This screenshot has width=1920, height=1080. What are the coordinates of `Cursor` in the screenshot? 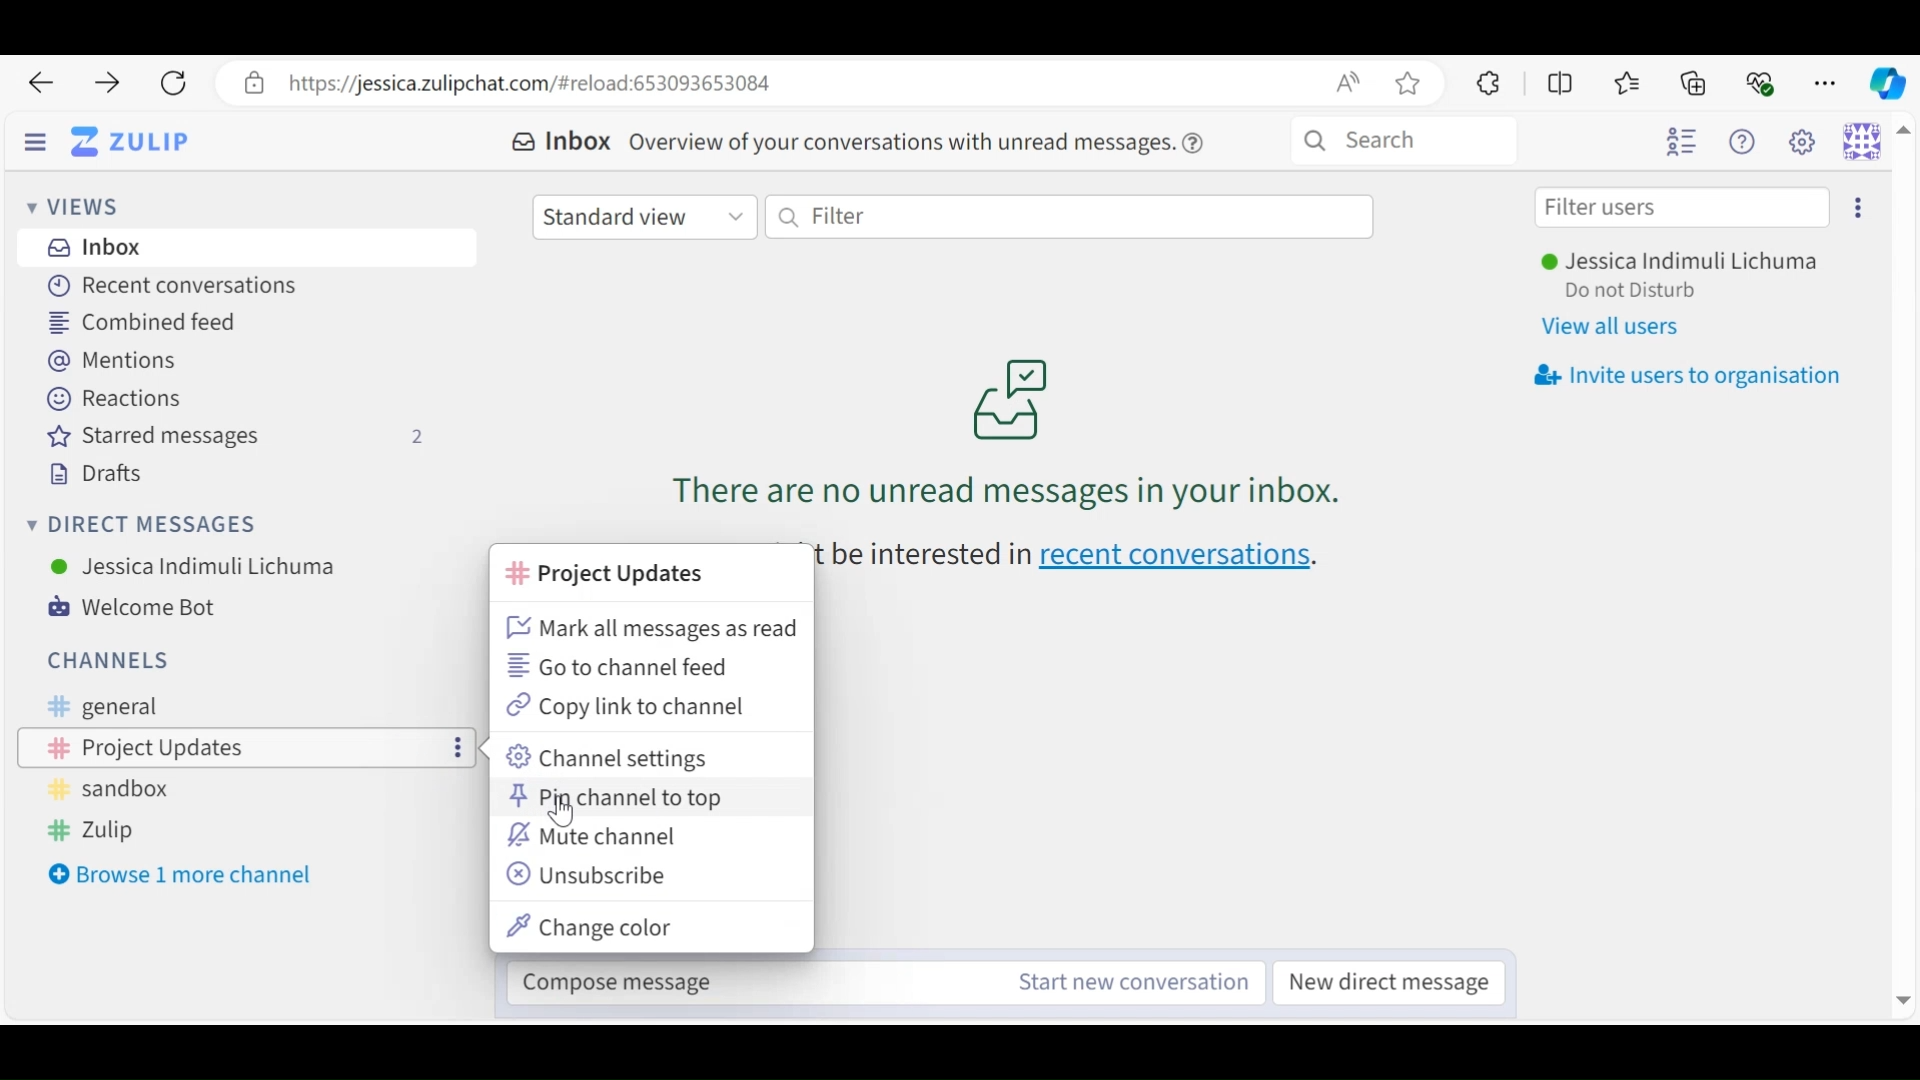 It's located at (565, 815).